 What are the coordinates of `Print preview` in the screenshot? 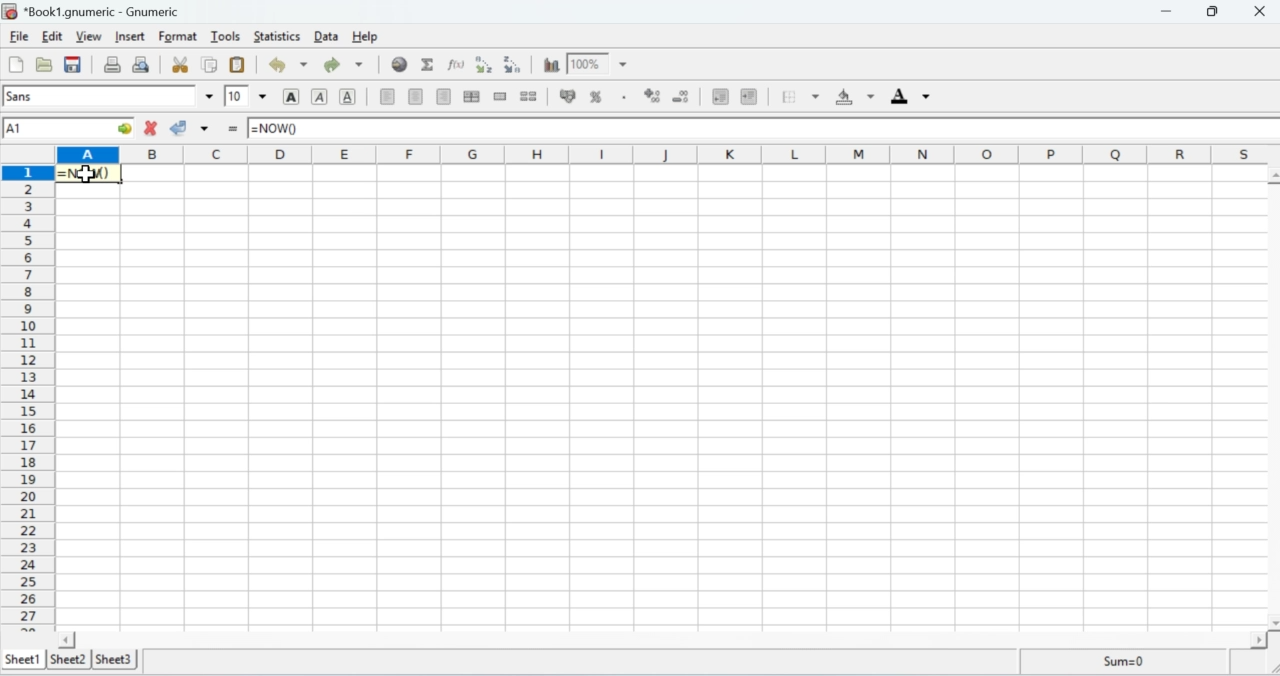 It's located at (142, 65).